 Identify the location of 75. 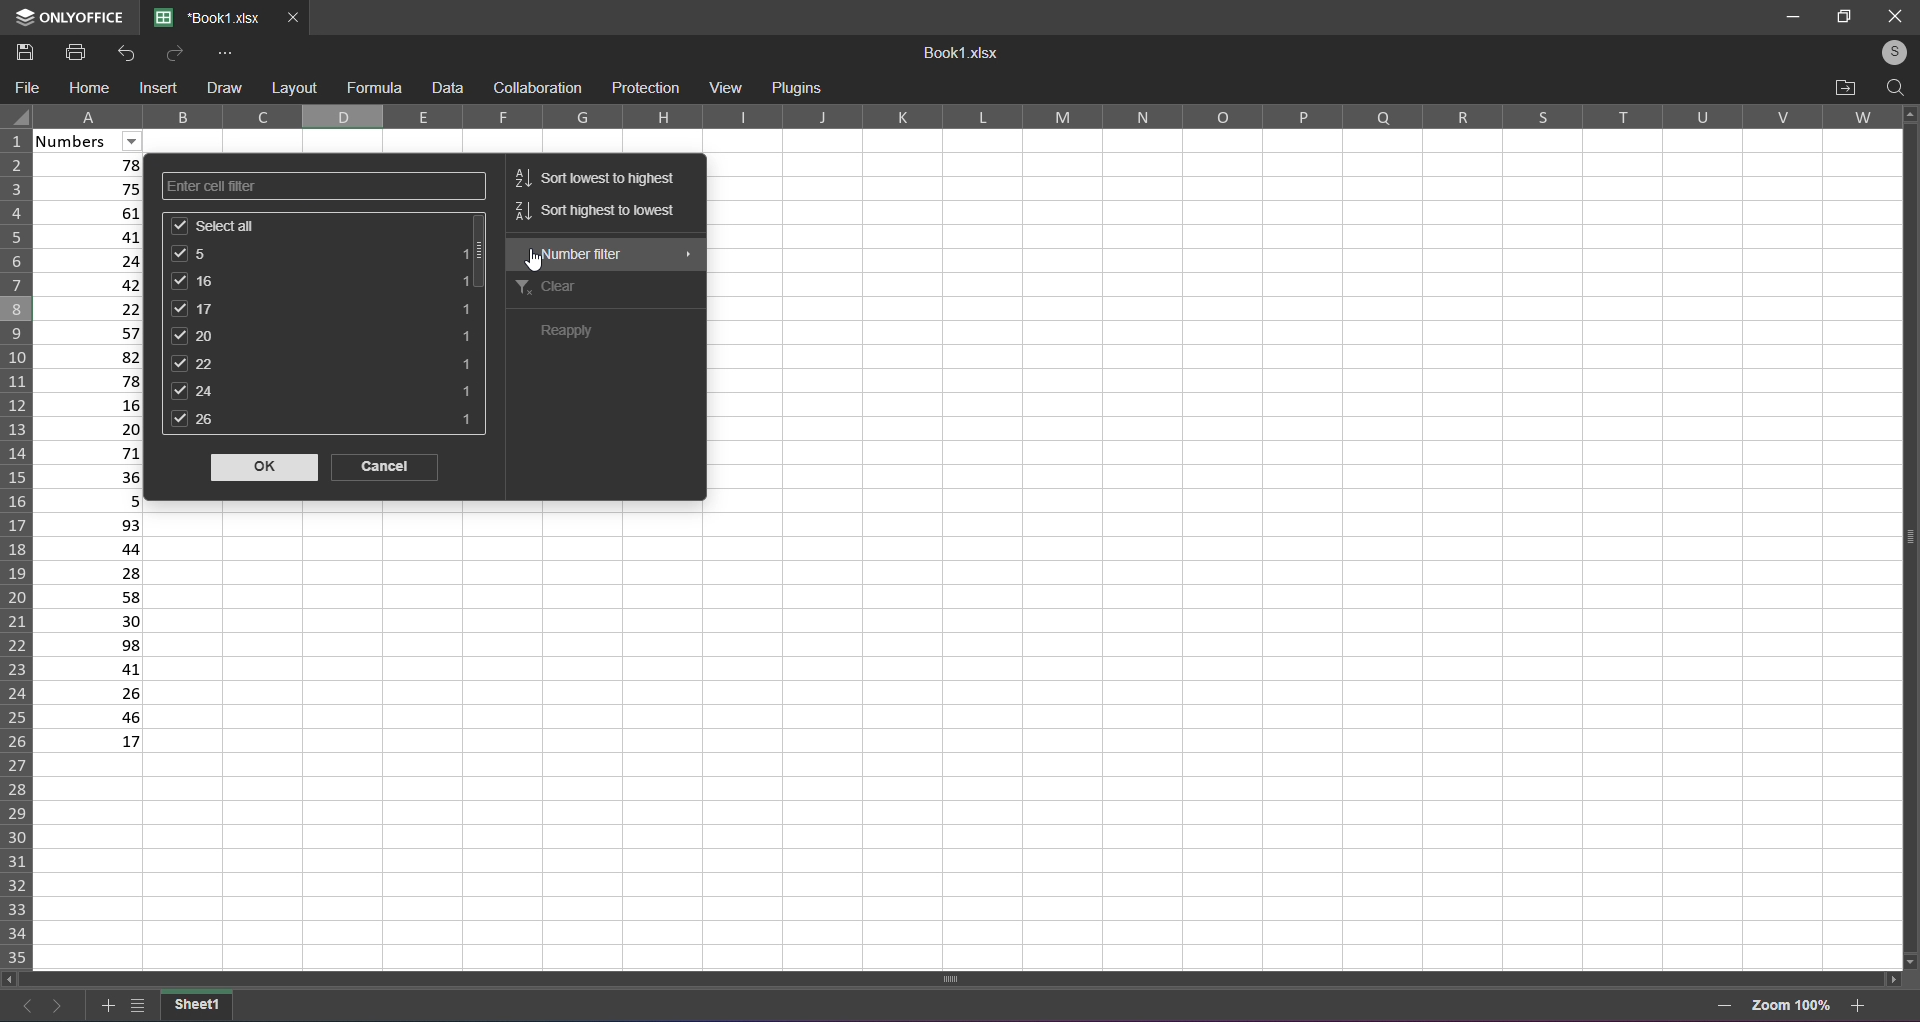
(92, 188).